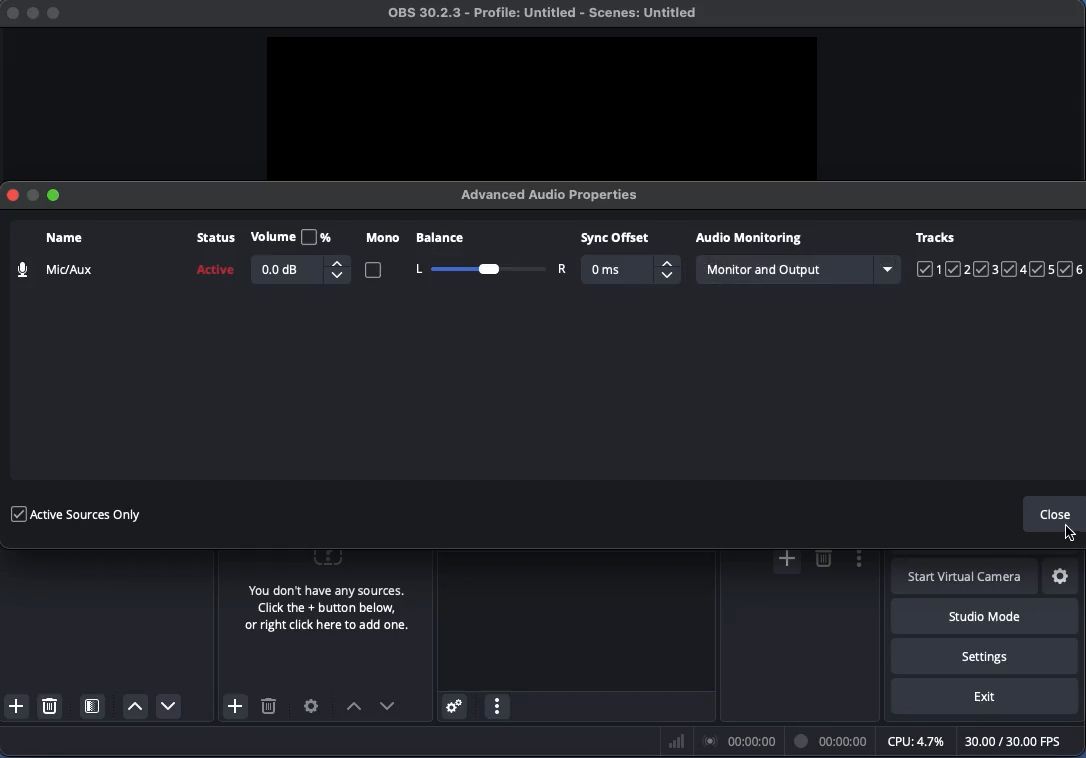 This screenshot has width=1086, height=758. Describe the element at coordinates (1062, 577) in the screenshot. I see `Settings` at that location.